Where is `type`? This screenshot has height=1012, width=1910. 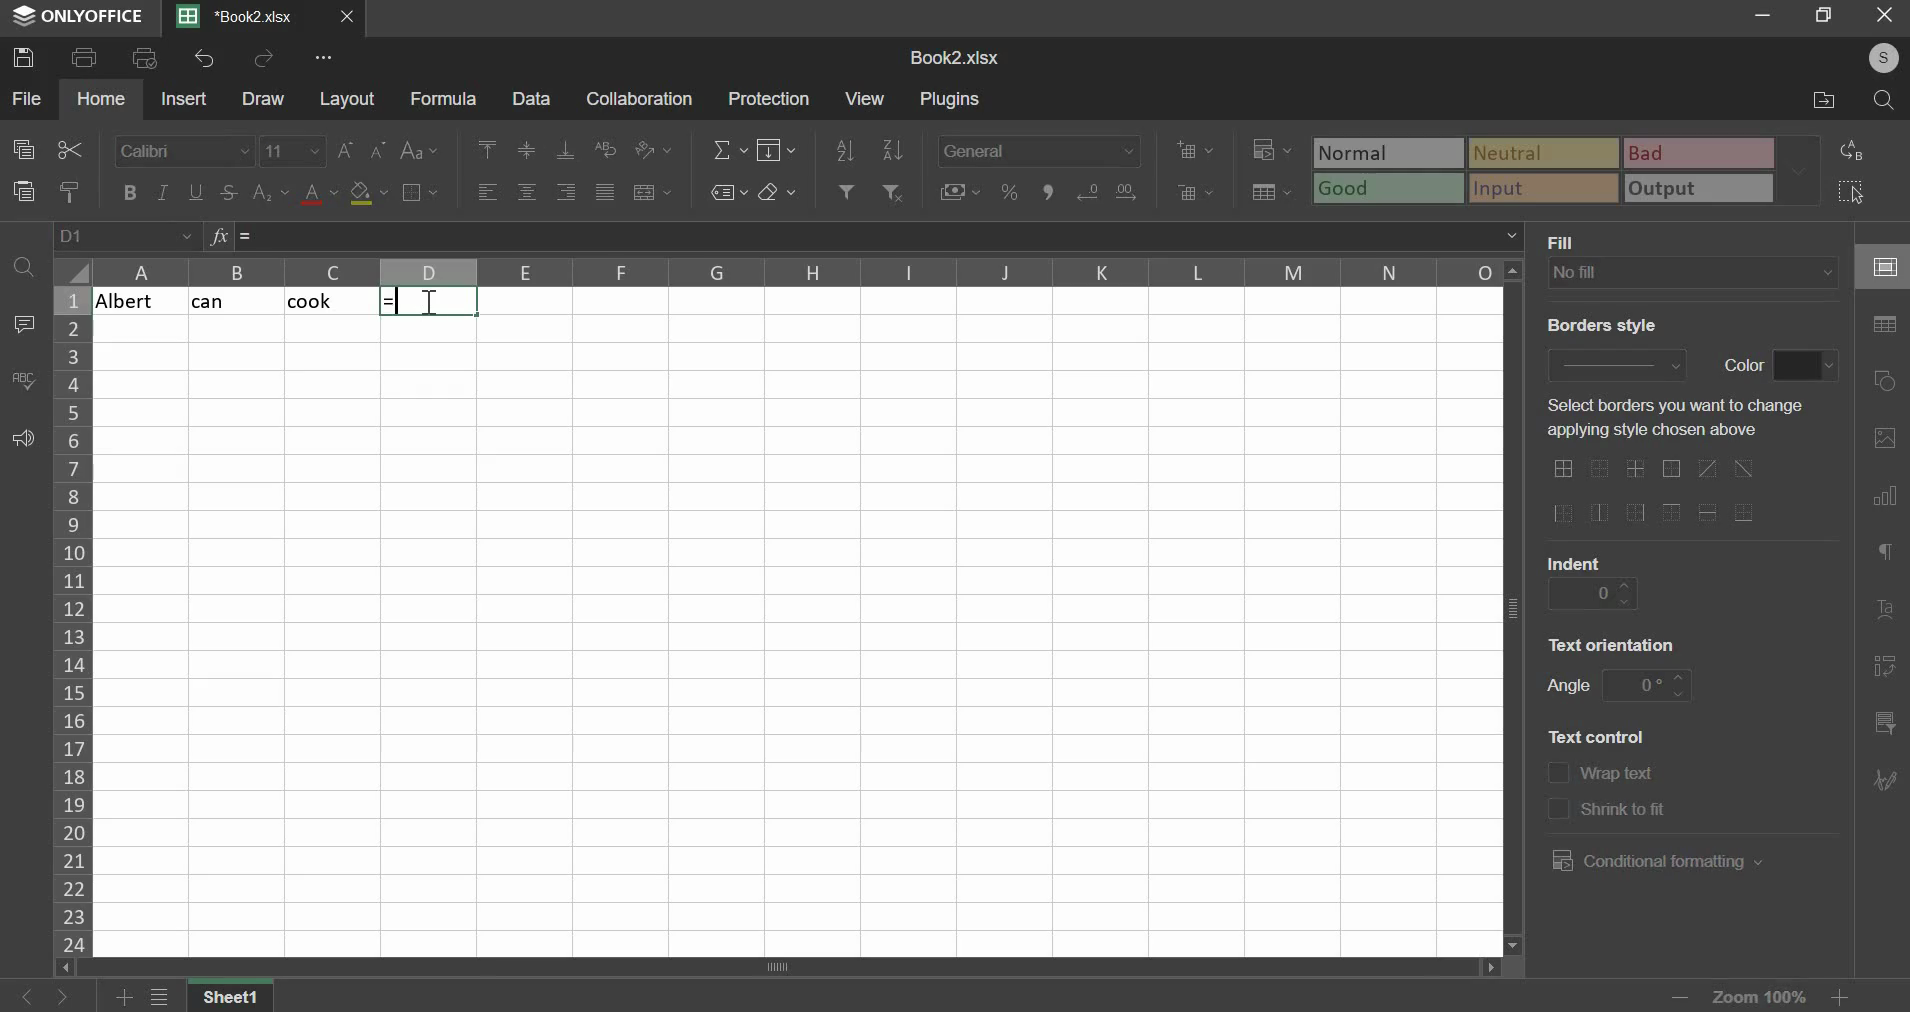
type is located at coordinates (1568, 171).